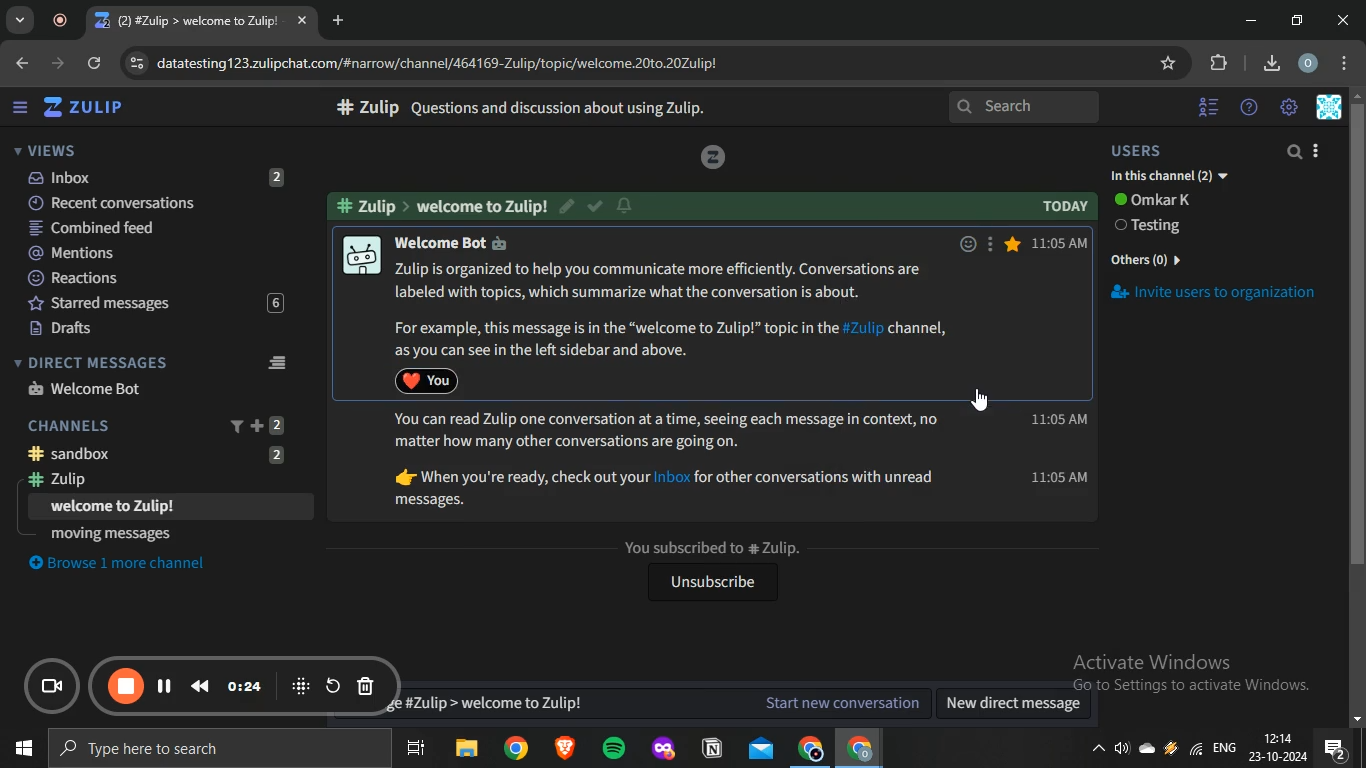 This screenshot has height=768, width=1366. Describe the element at coordinates (1290, 108) in the screenshot. I see `main menu` at that location.